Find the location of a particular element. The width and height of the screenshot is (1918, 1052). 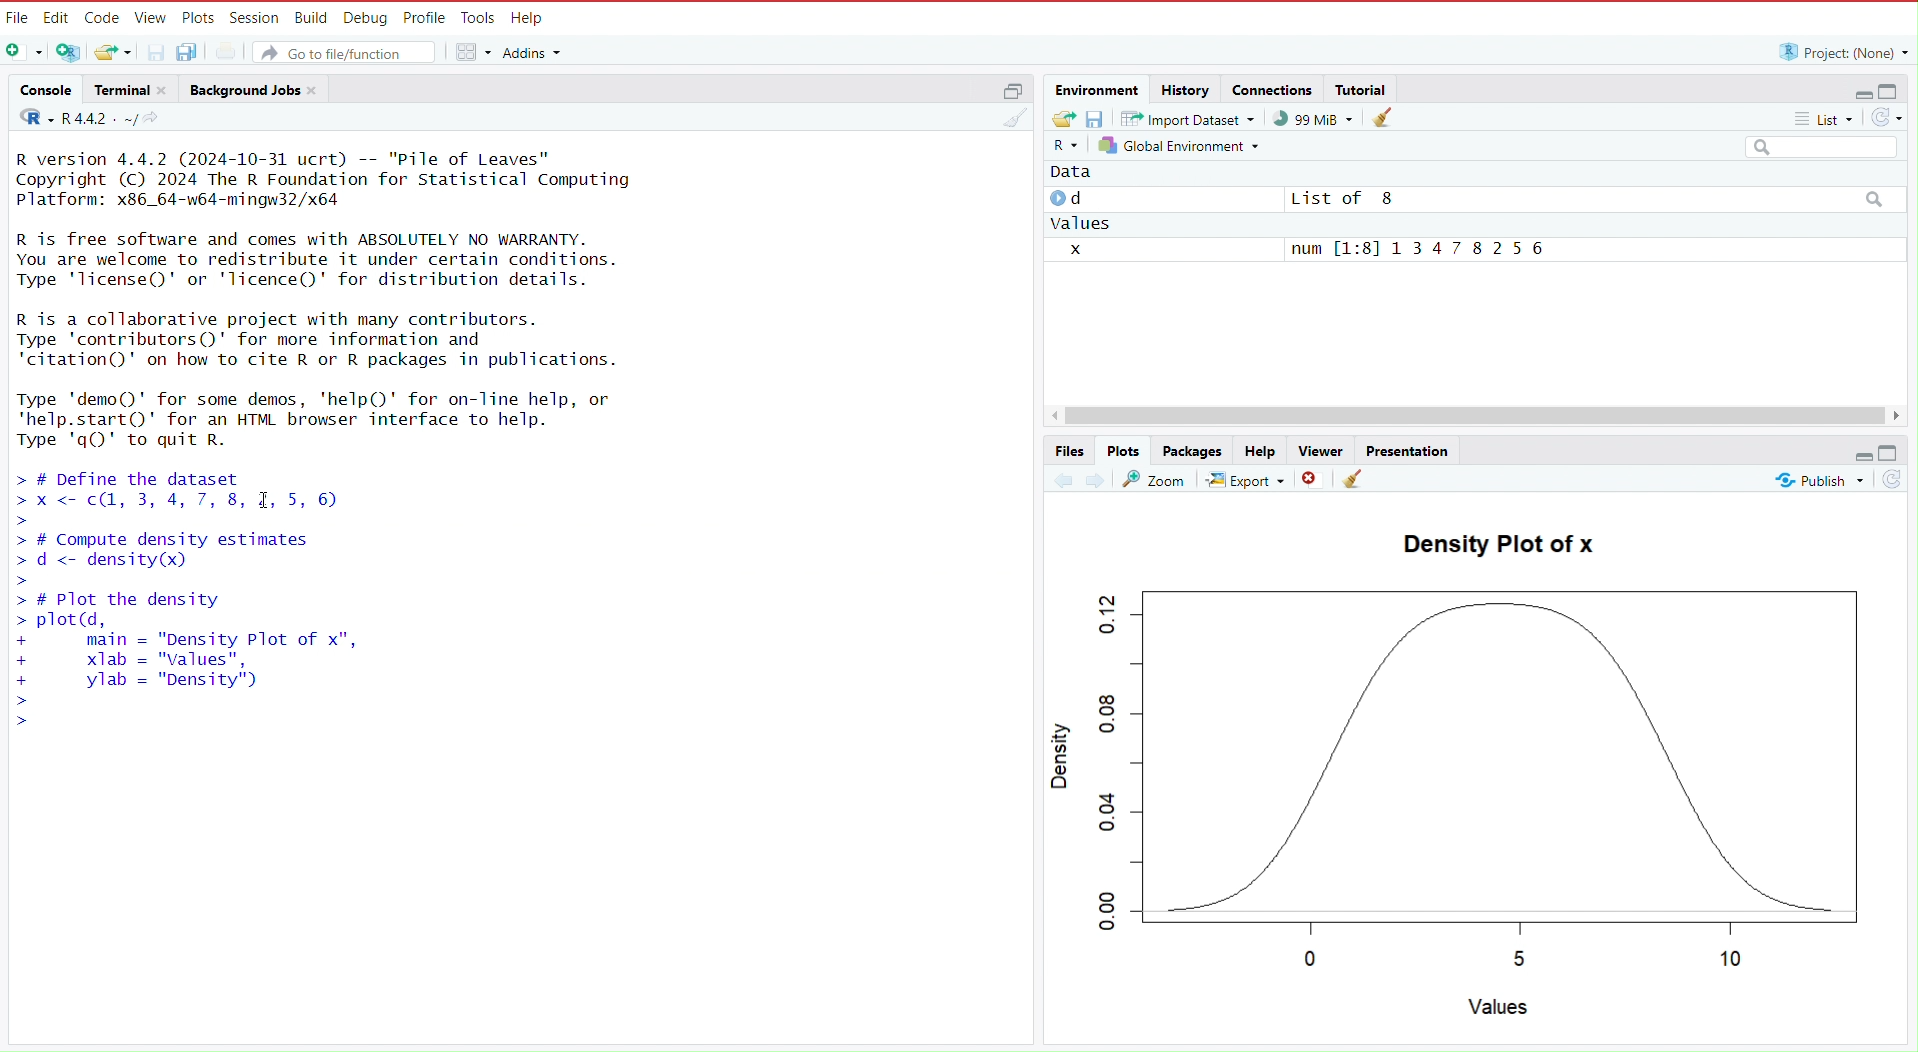

99 MiB is located at coordinates (1313, 119).